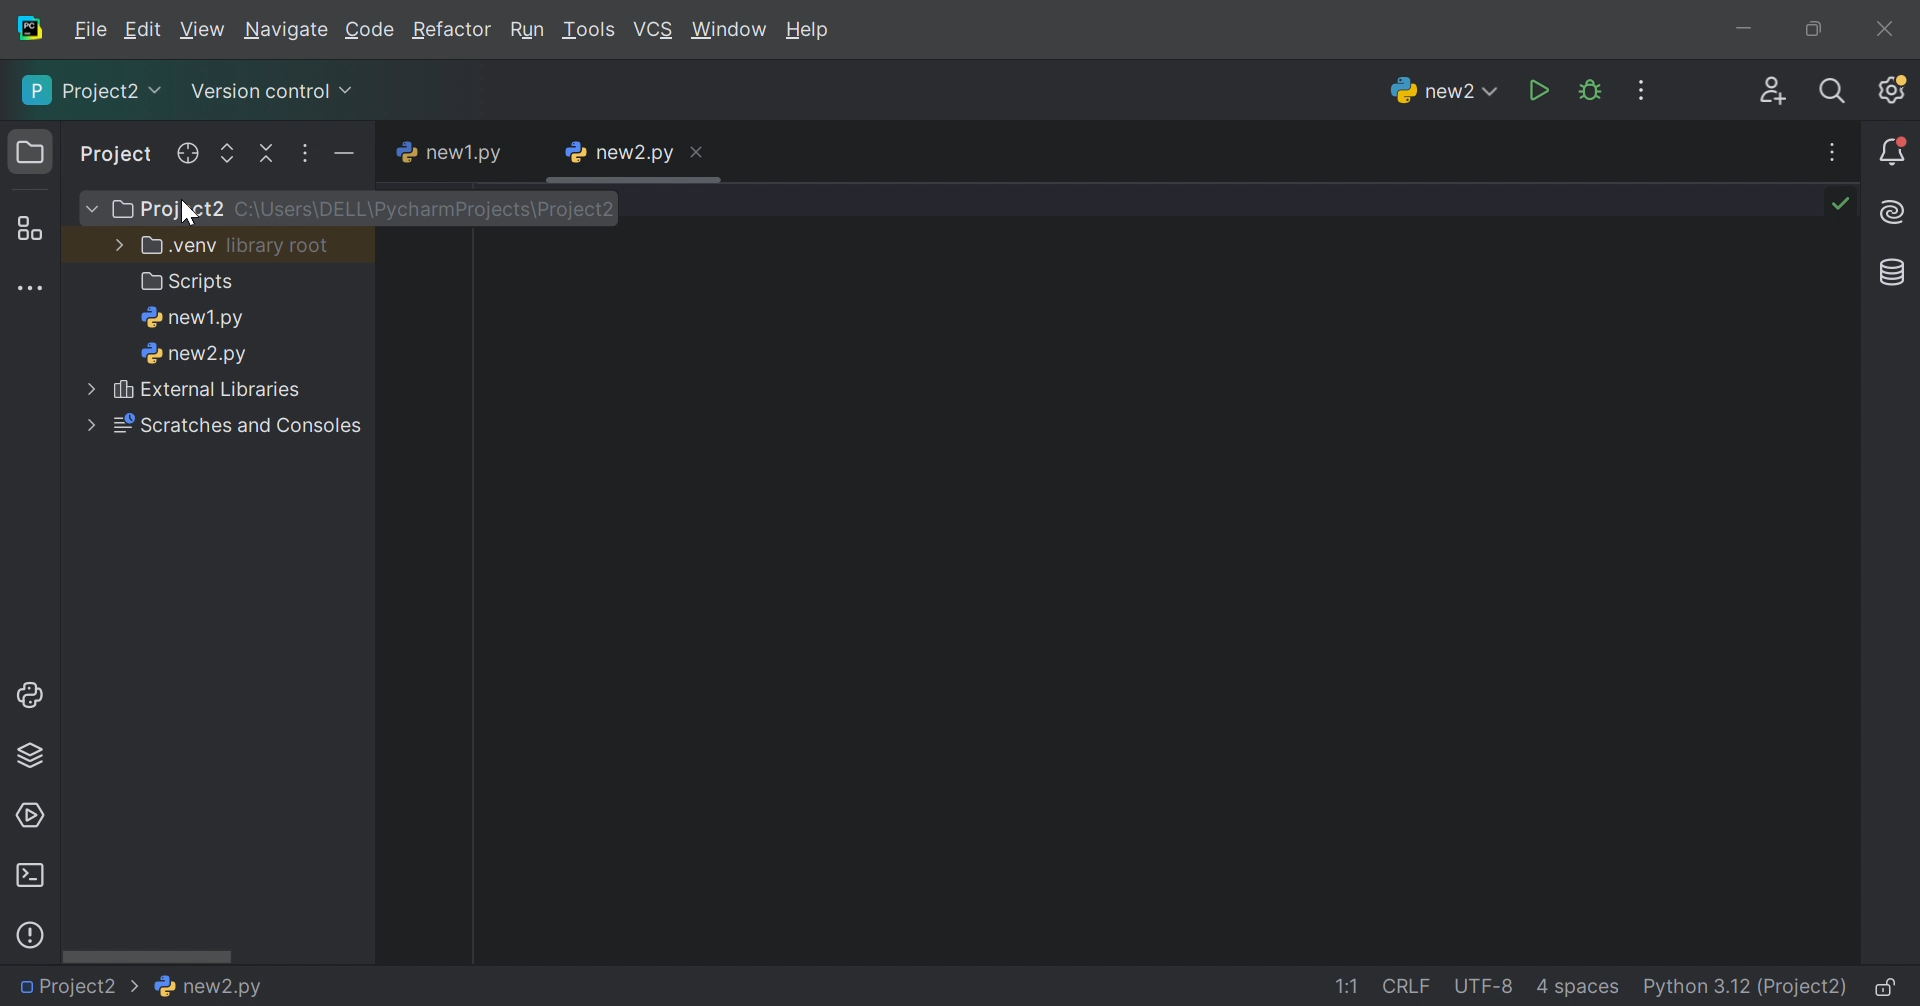 The width and height of the screenshot is (1920, 1006). I want to click on Select opened file, so click(189, 153).